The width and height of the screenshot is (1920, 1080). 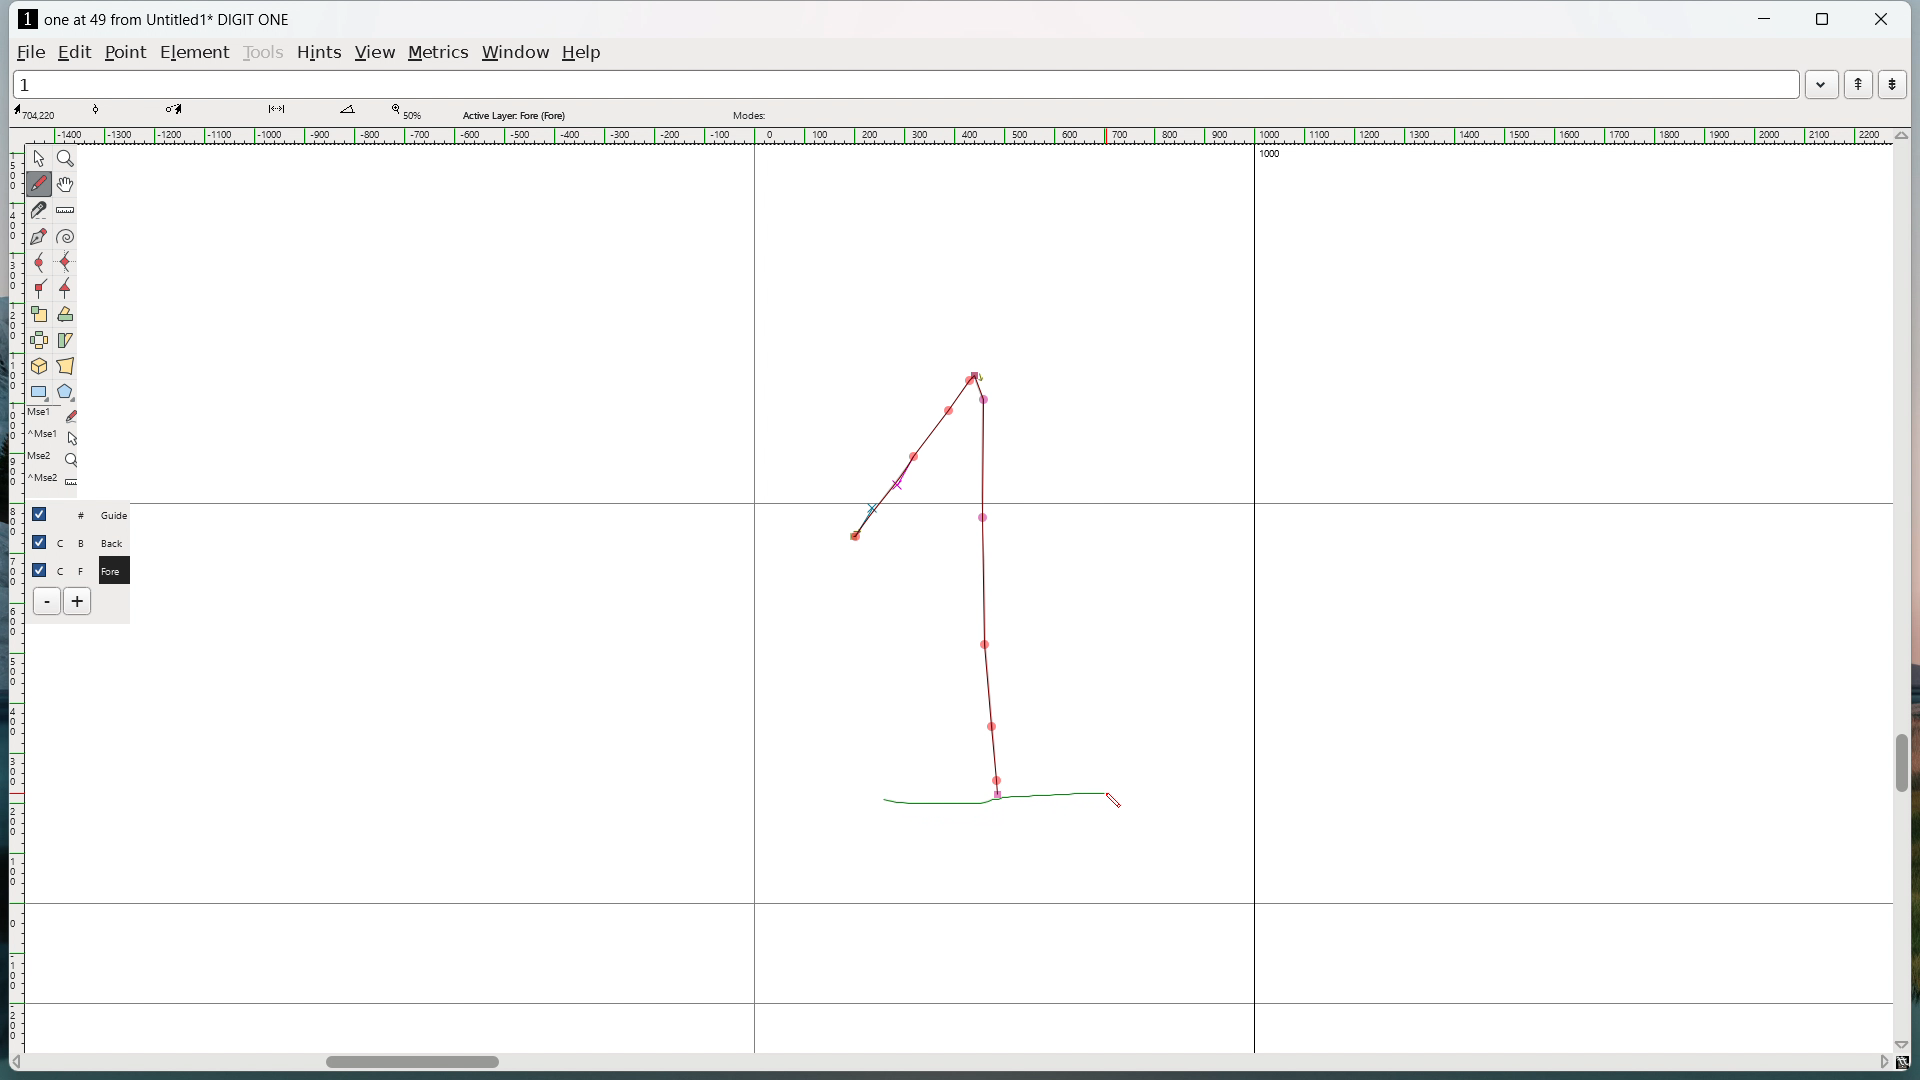 I want to click on word list, so click(x=1822, y=83).